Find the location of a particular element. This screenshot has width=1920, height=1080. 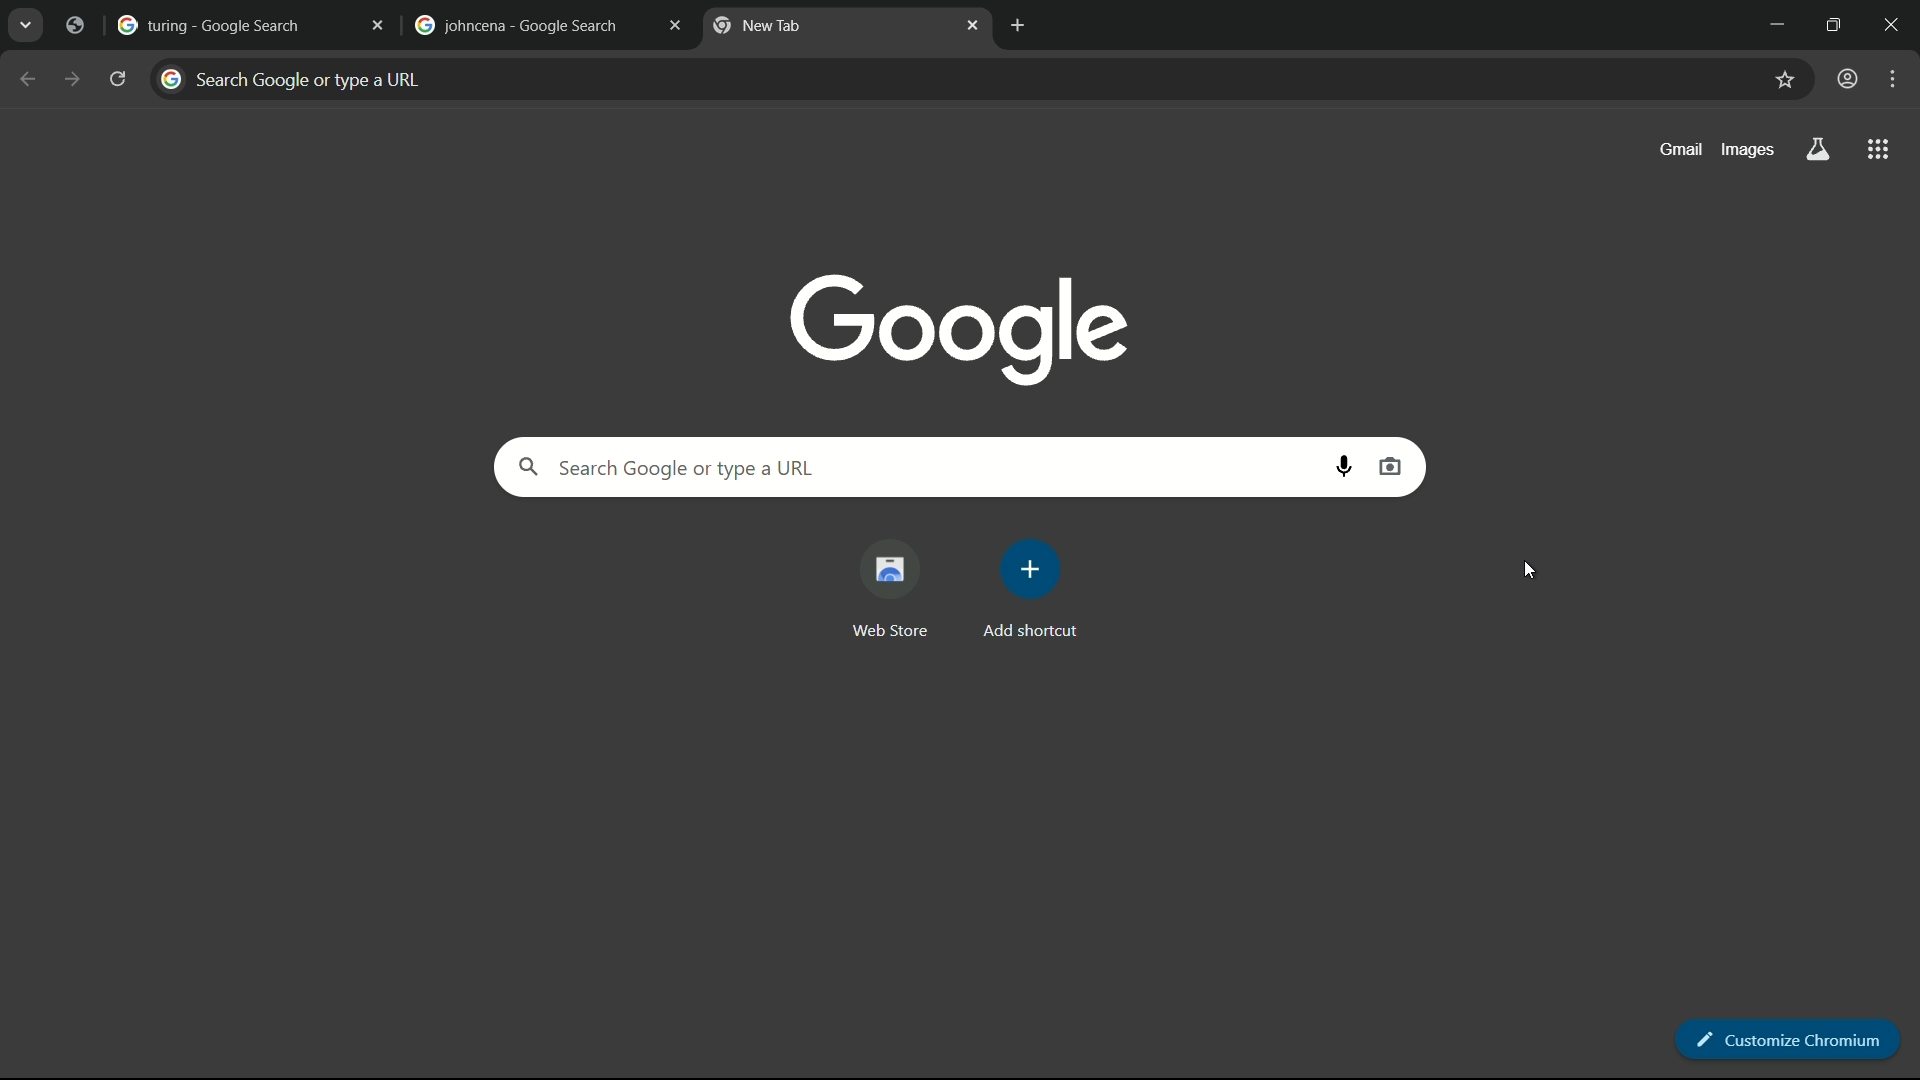

tab restored is located at coordinates (74, 26).